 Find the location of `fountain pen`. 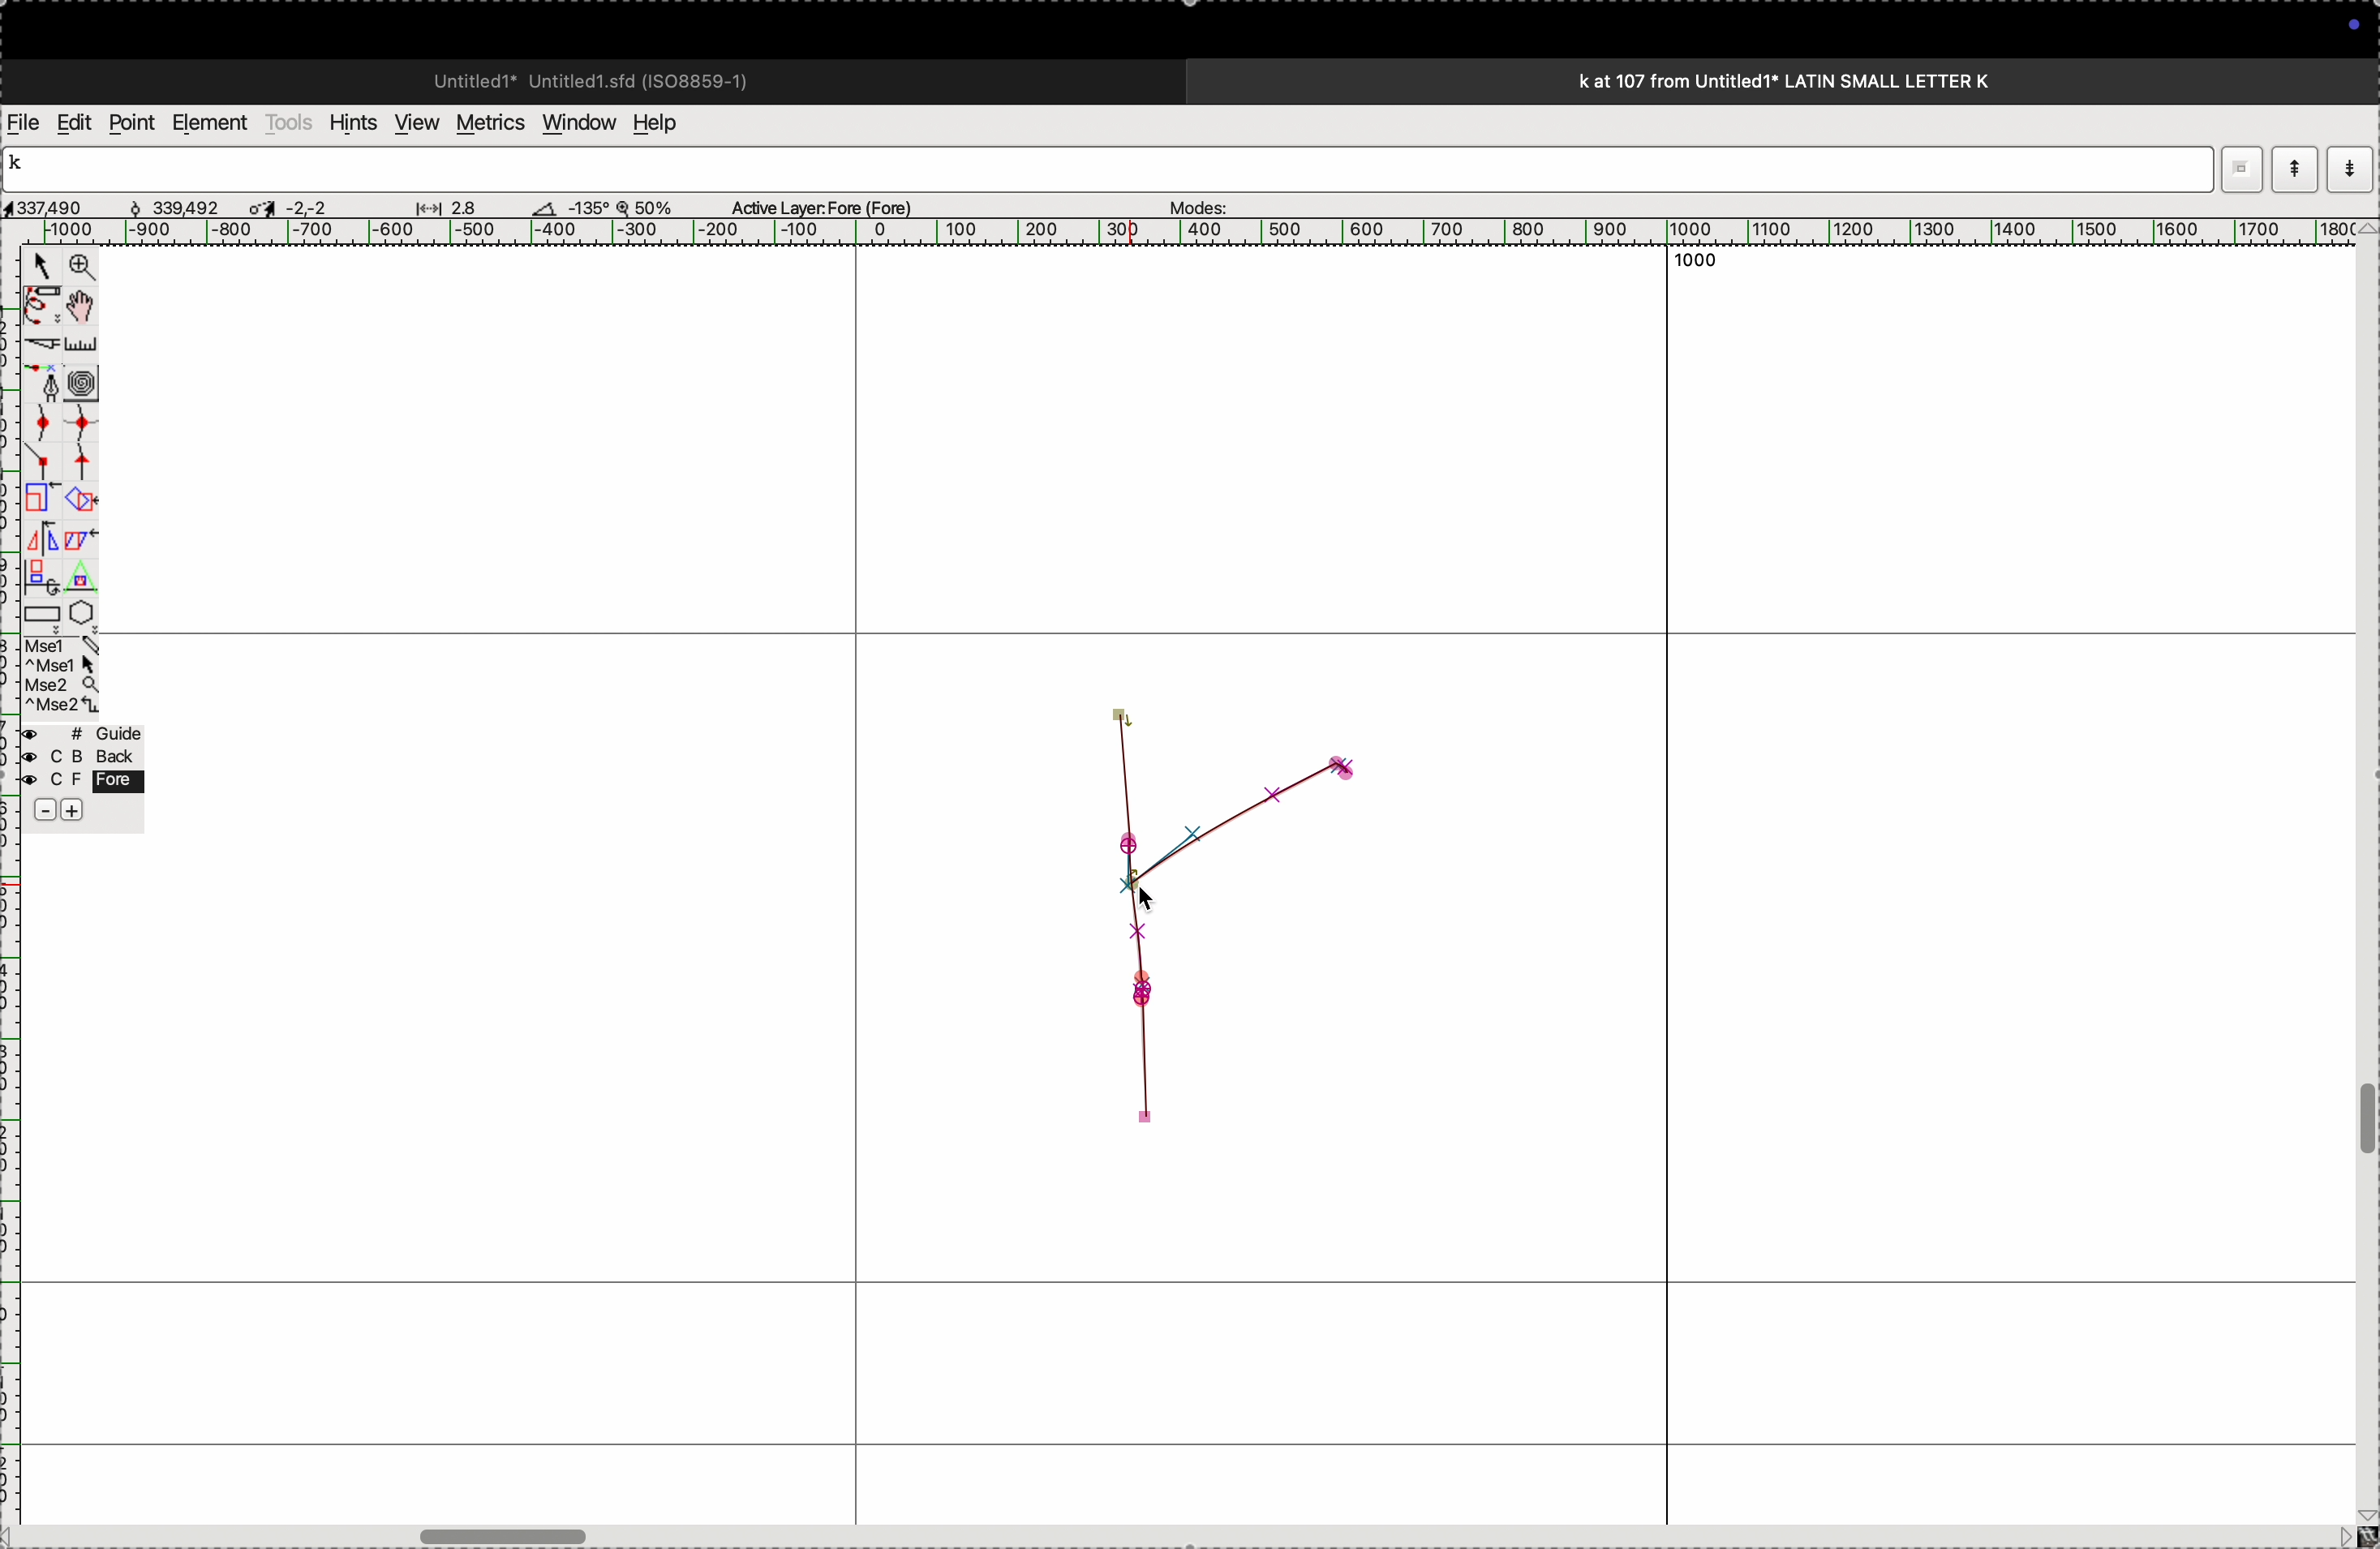

fountain pen is located at coordinates (48, 383).